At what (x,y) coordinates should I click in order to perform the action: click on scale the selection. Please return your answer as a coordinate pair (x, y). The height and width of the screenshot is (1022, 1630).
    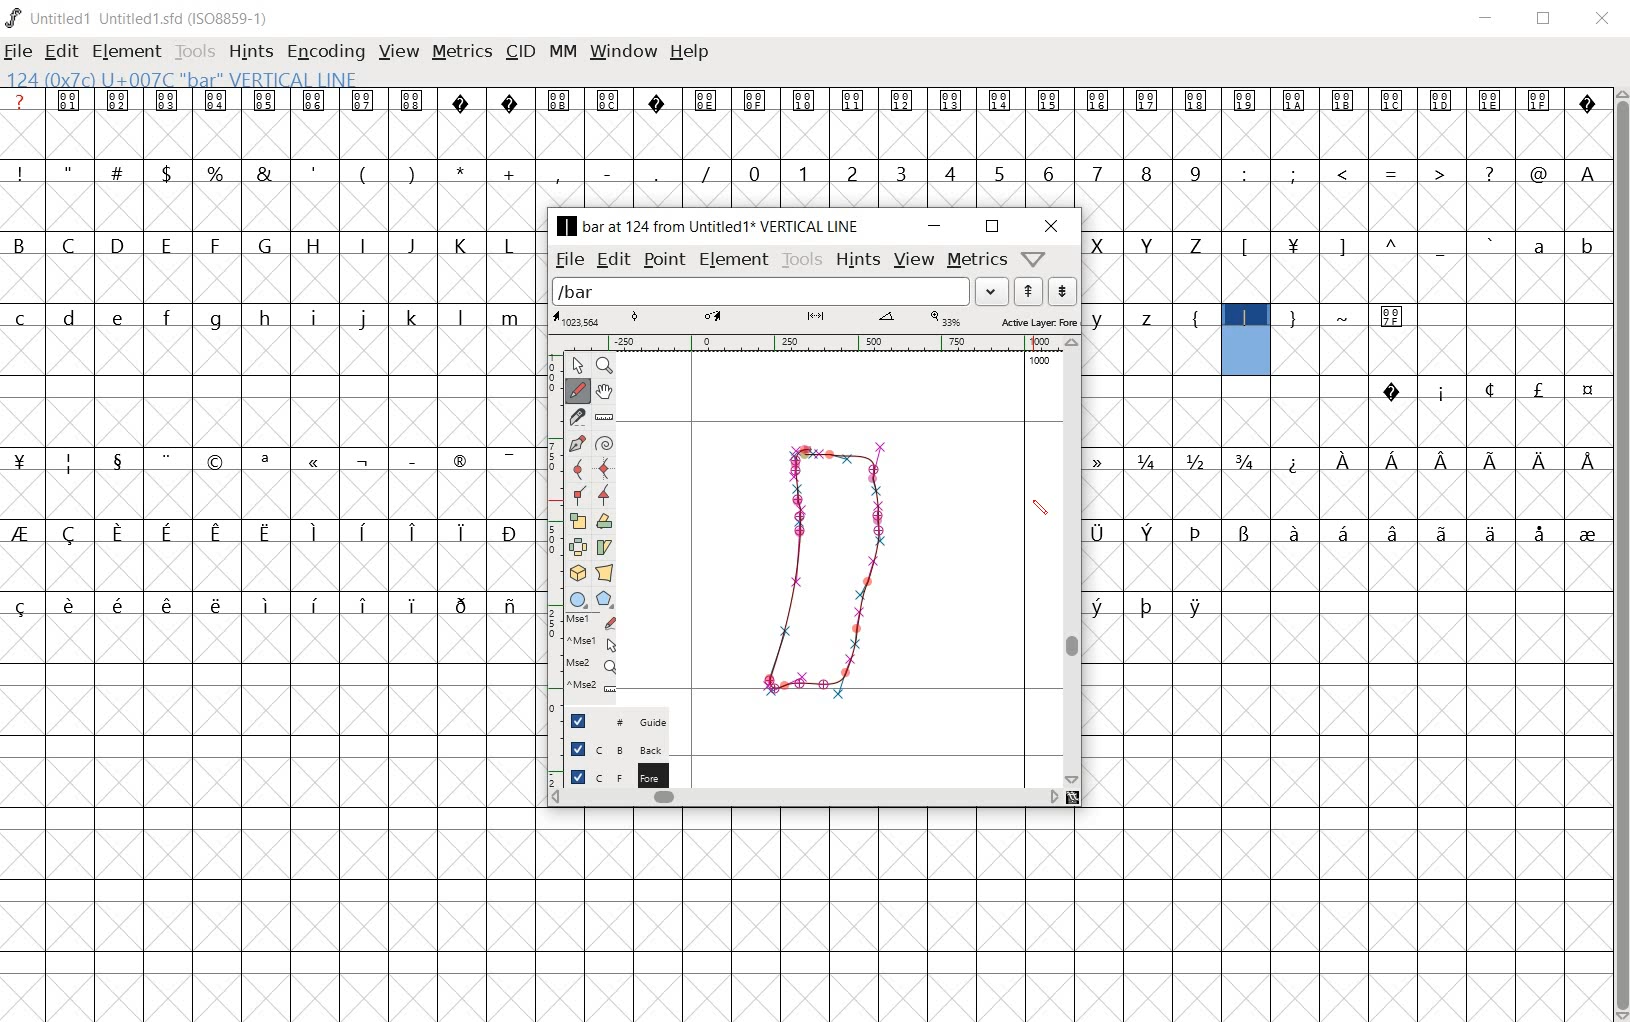
    Looking at the image, I should click on (576, 519).